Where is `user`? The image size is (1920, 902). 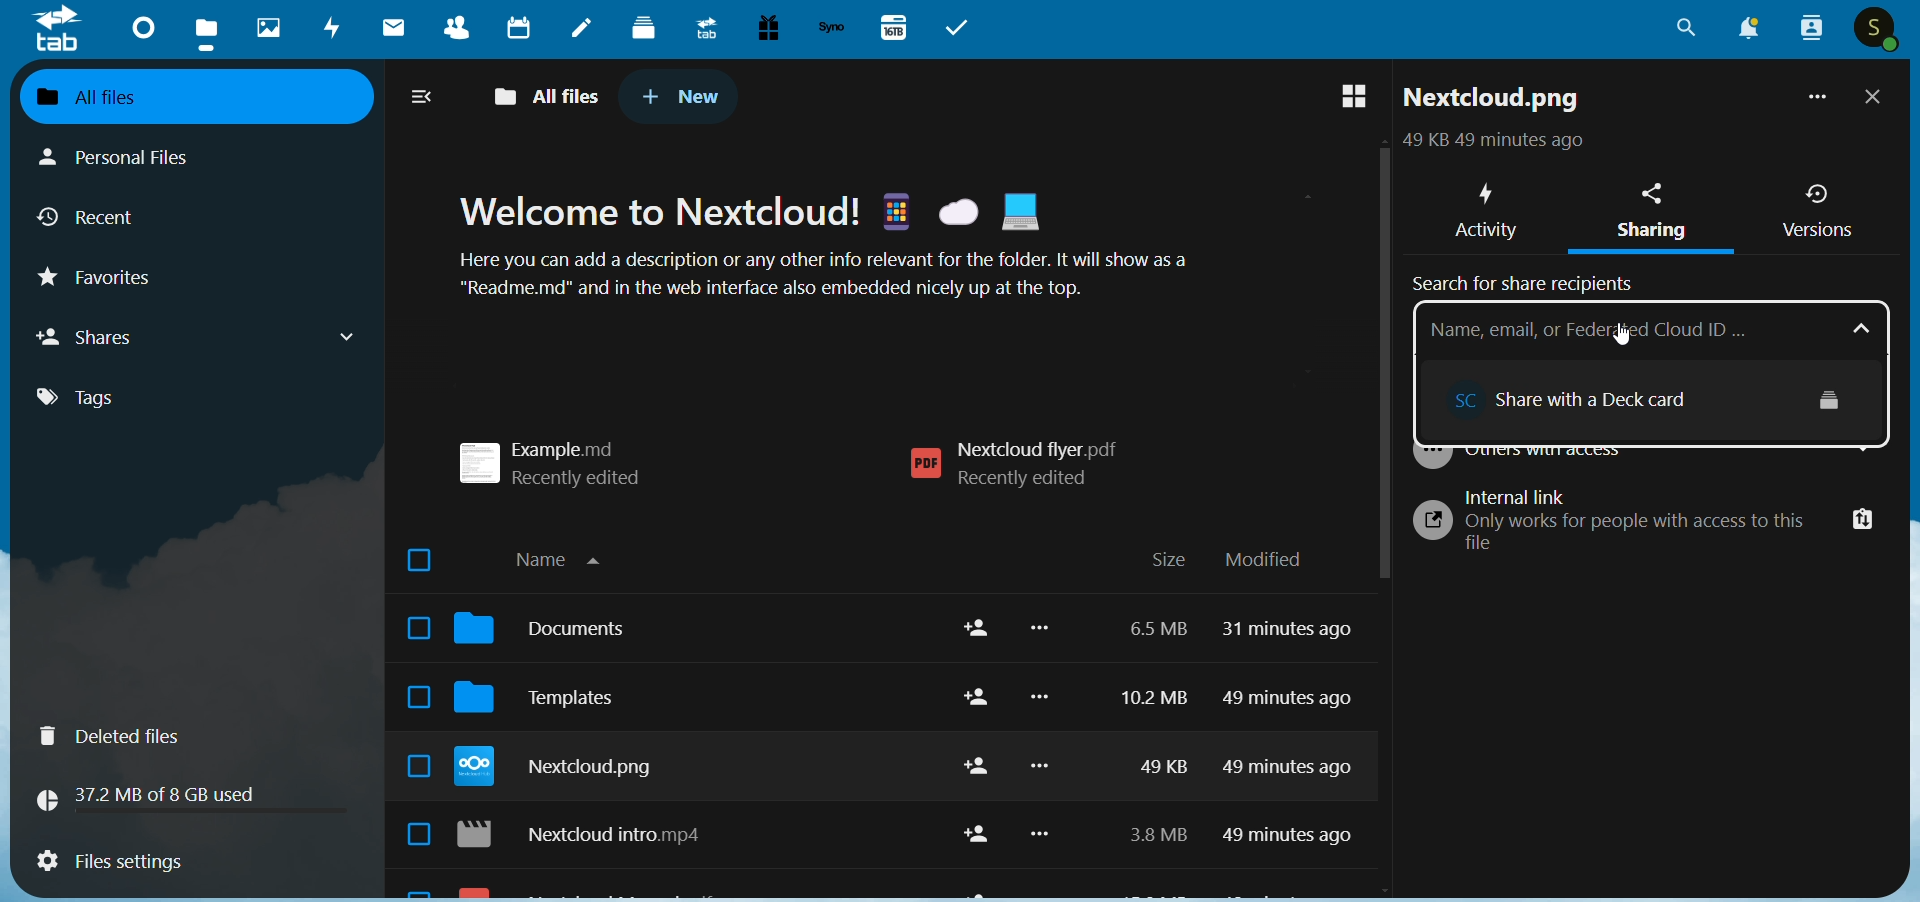
user is located at coordinates (1878, 30).